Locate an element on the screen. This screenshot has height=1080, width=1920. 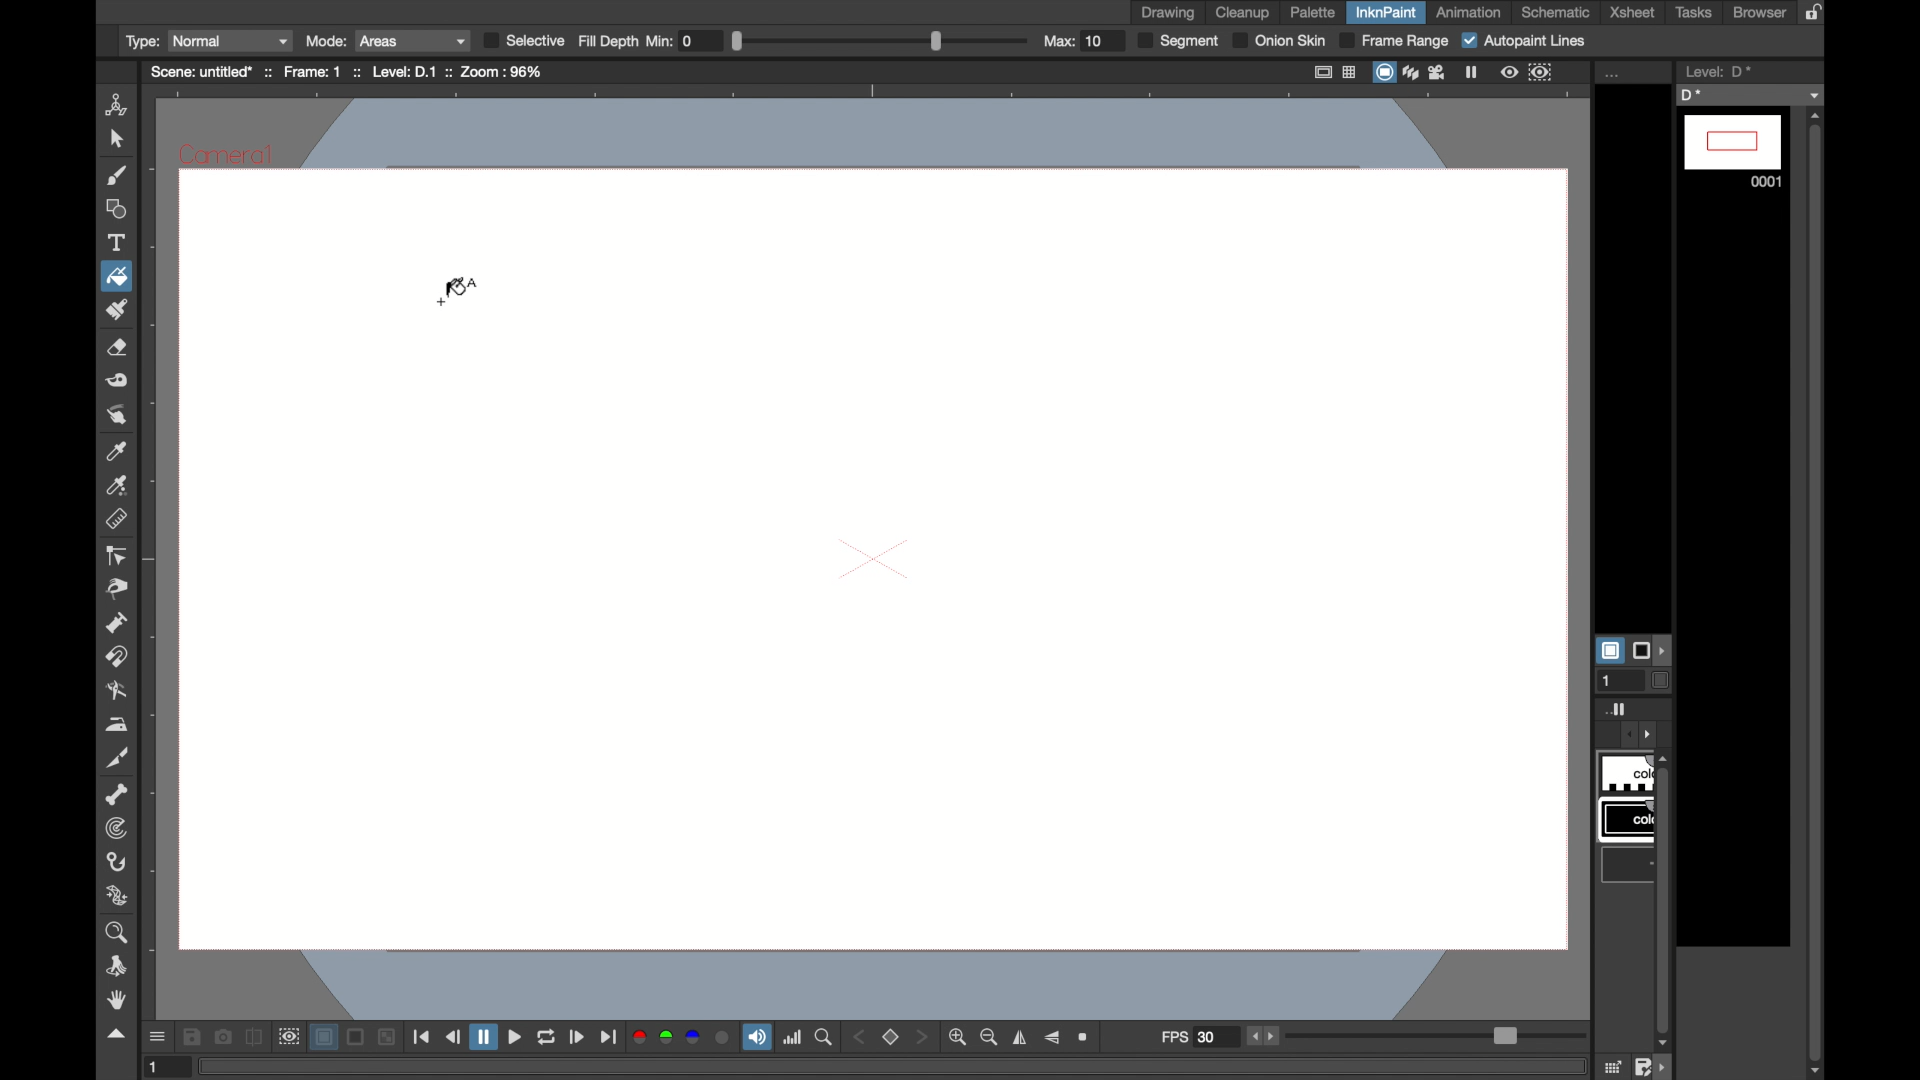
stop is located at coordinates (894, 1037).